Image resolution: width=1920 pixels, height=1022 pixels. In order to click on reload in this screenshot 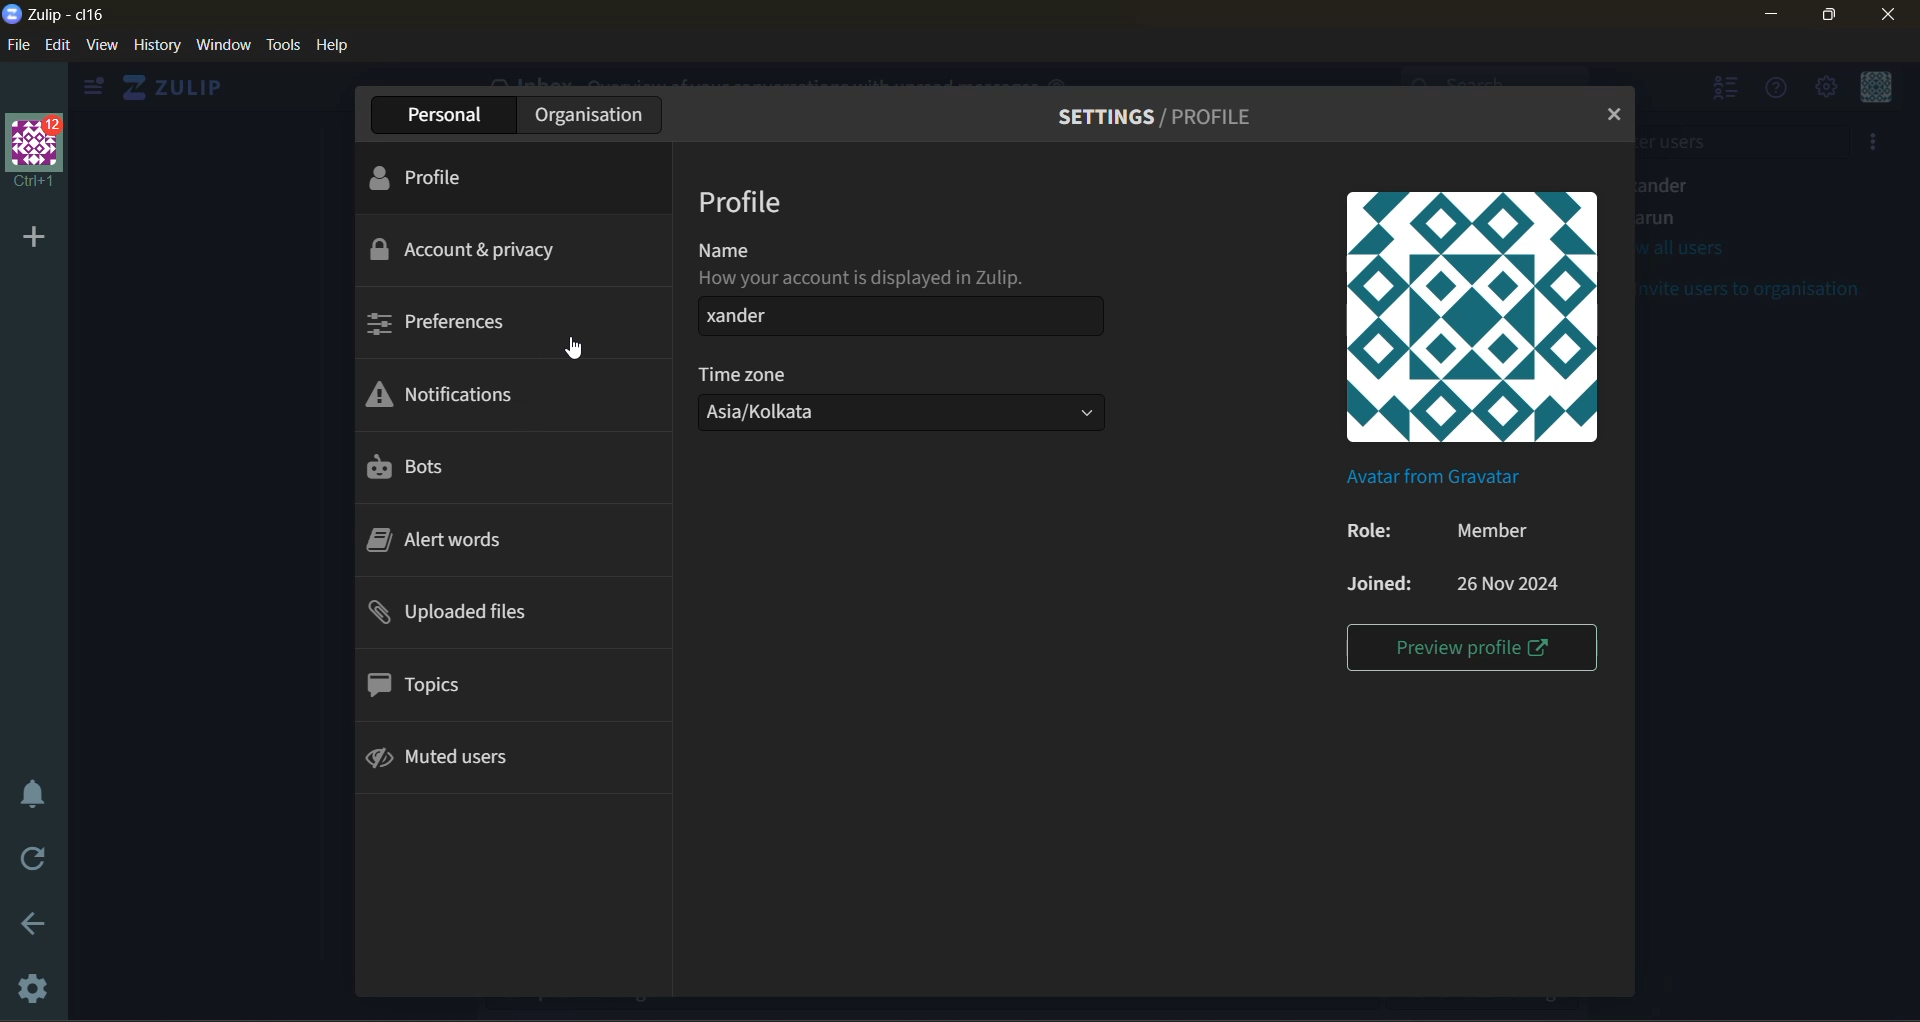, I will do `click(26, 861)`.